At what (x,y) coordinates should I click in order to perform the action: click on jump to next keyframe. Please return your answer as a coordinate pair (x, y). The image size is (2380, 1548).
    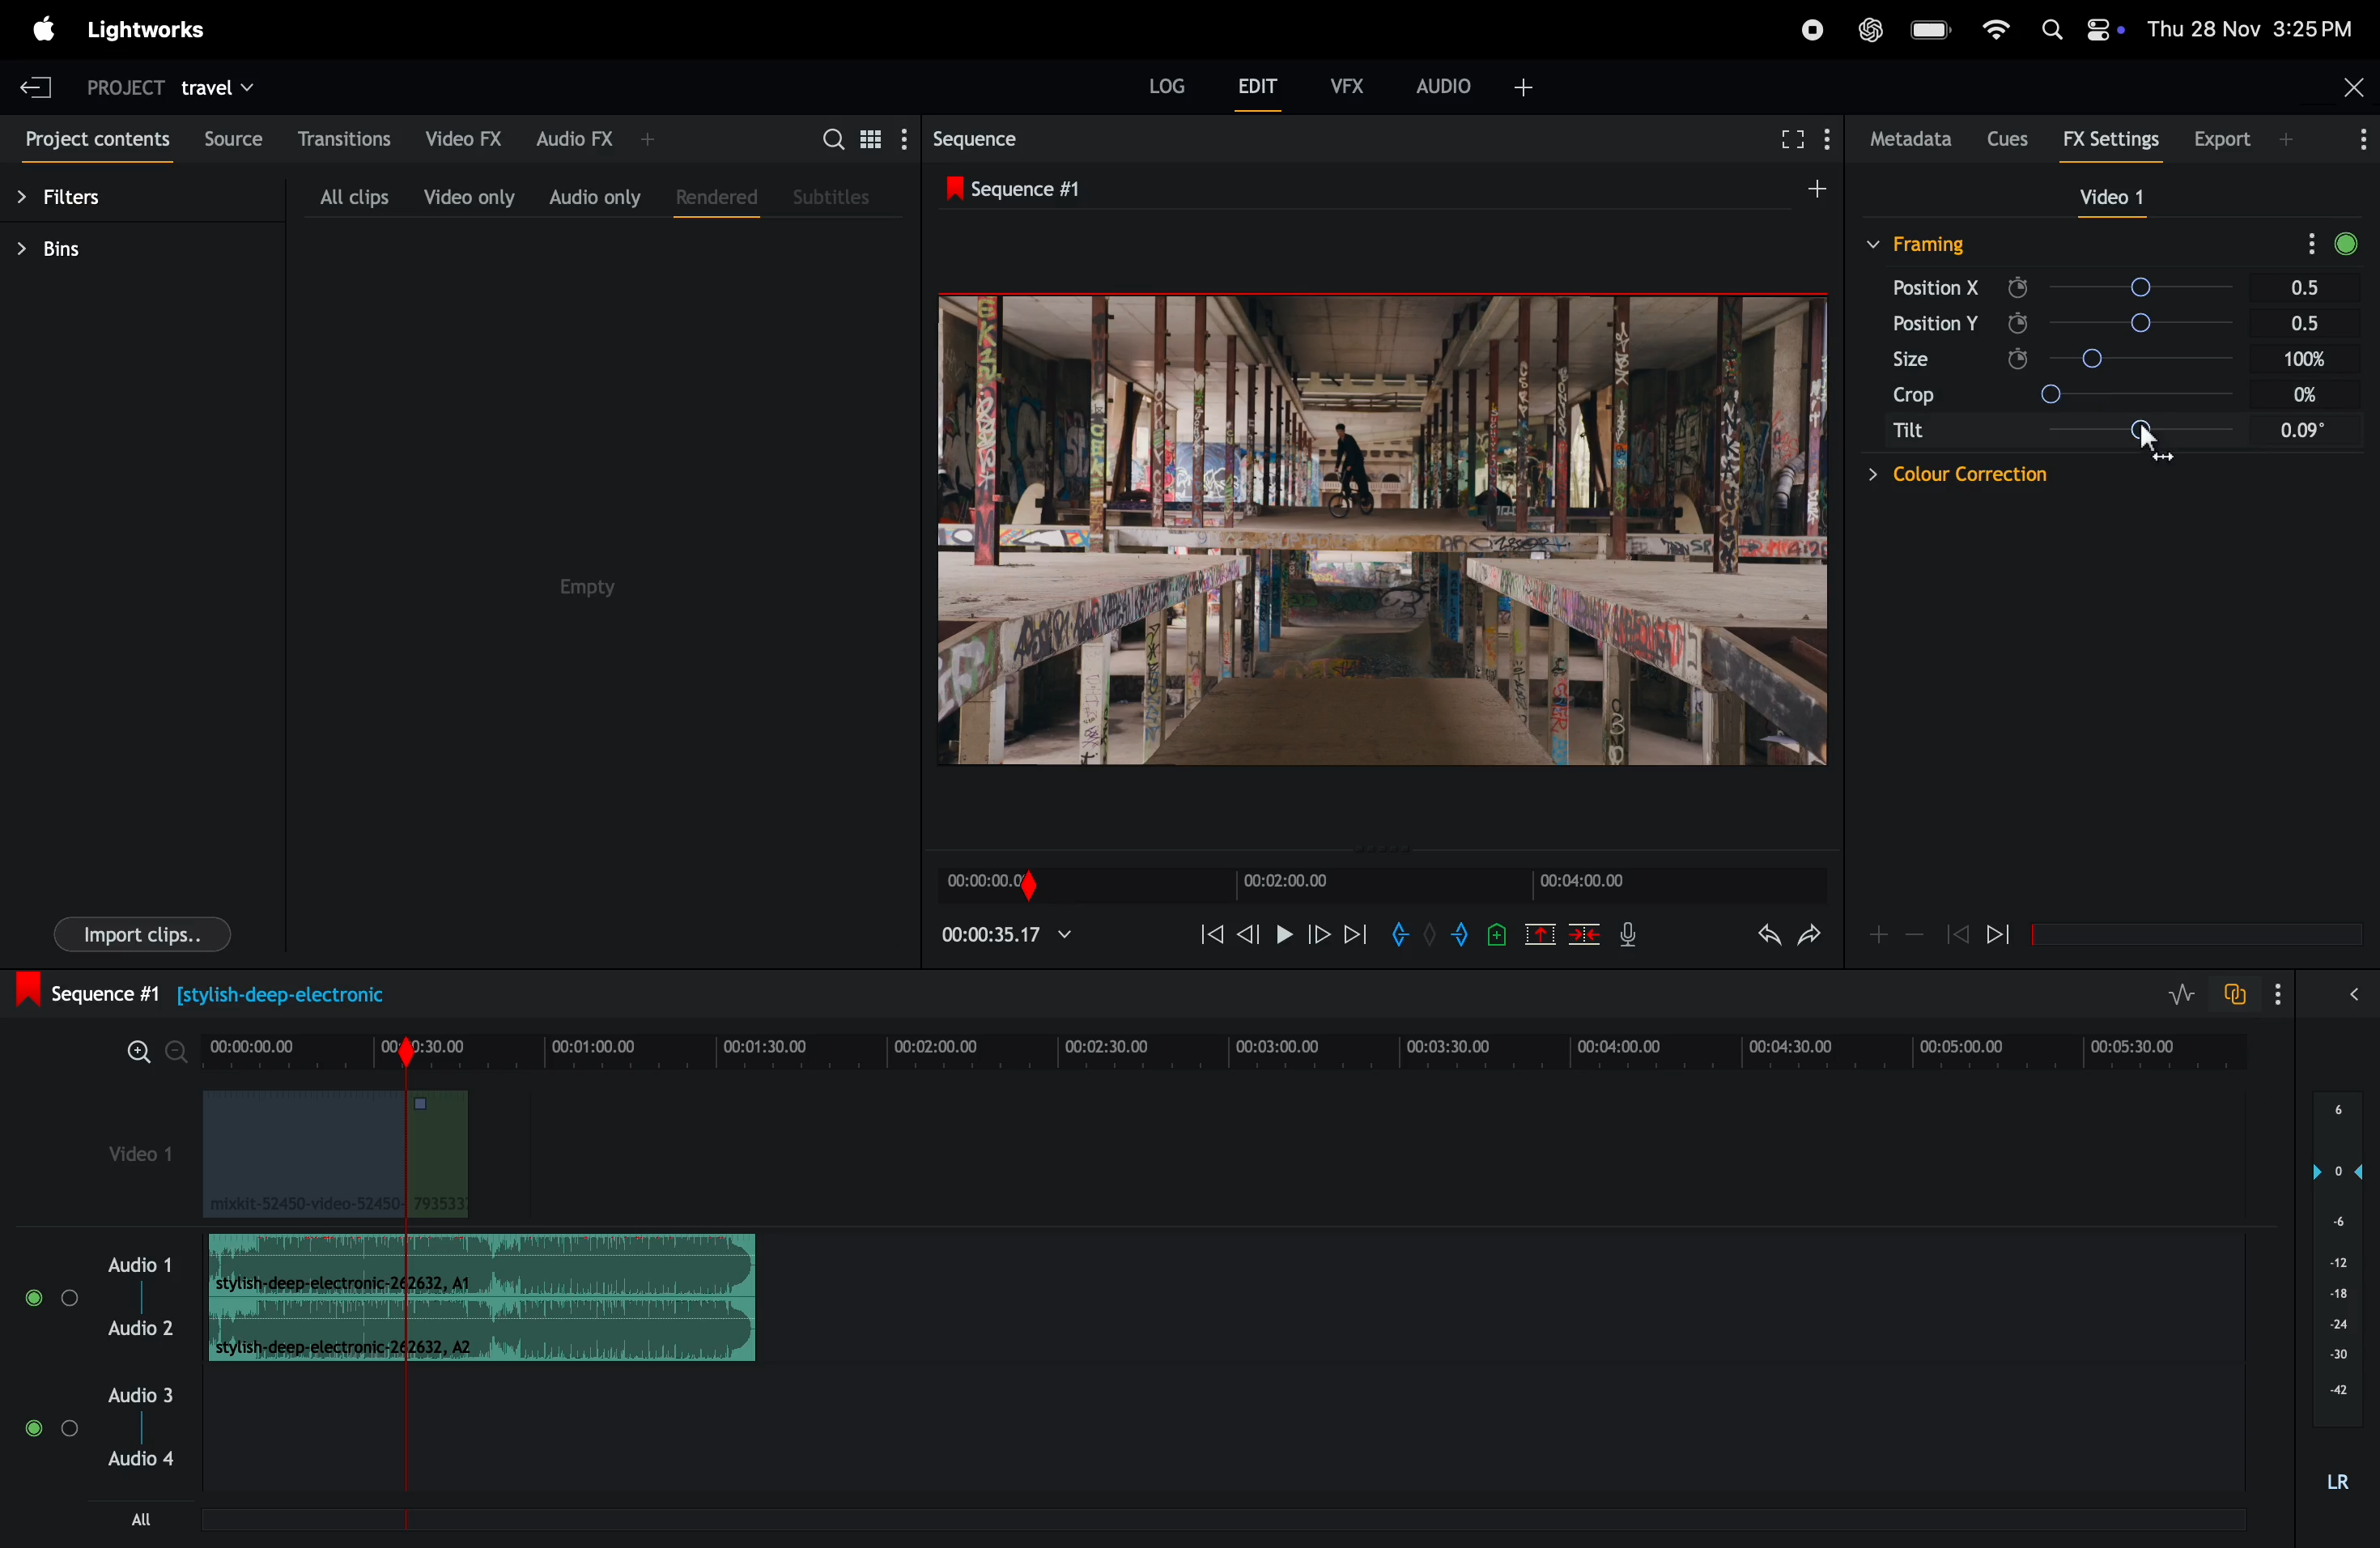
    Looking at the image, I should click on (2005, 933).